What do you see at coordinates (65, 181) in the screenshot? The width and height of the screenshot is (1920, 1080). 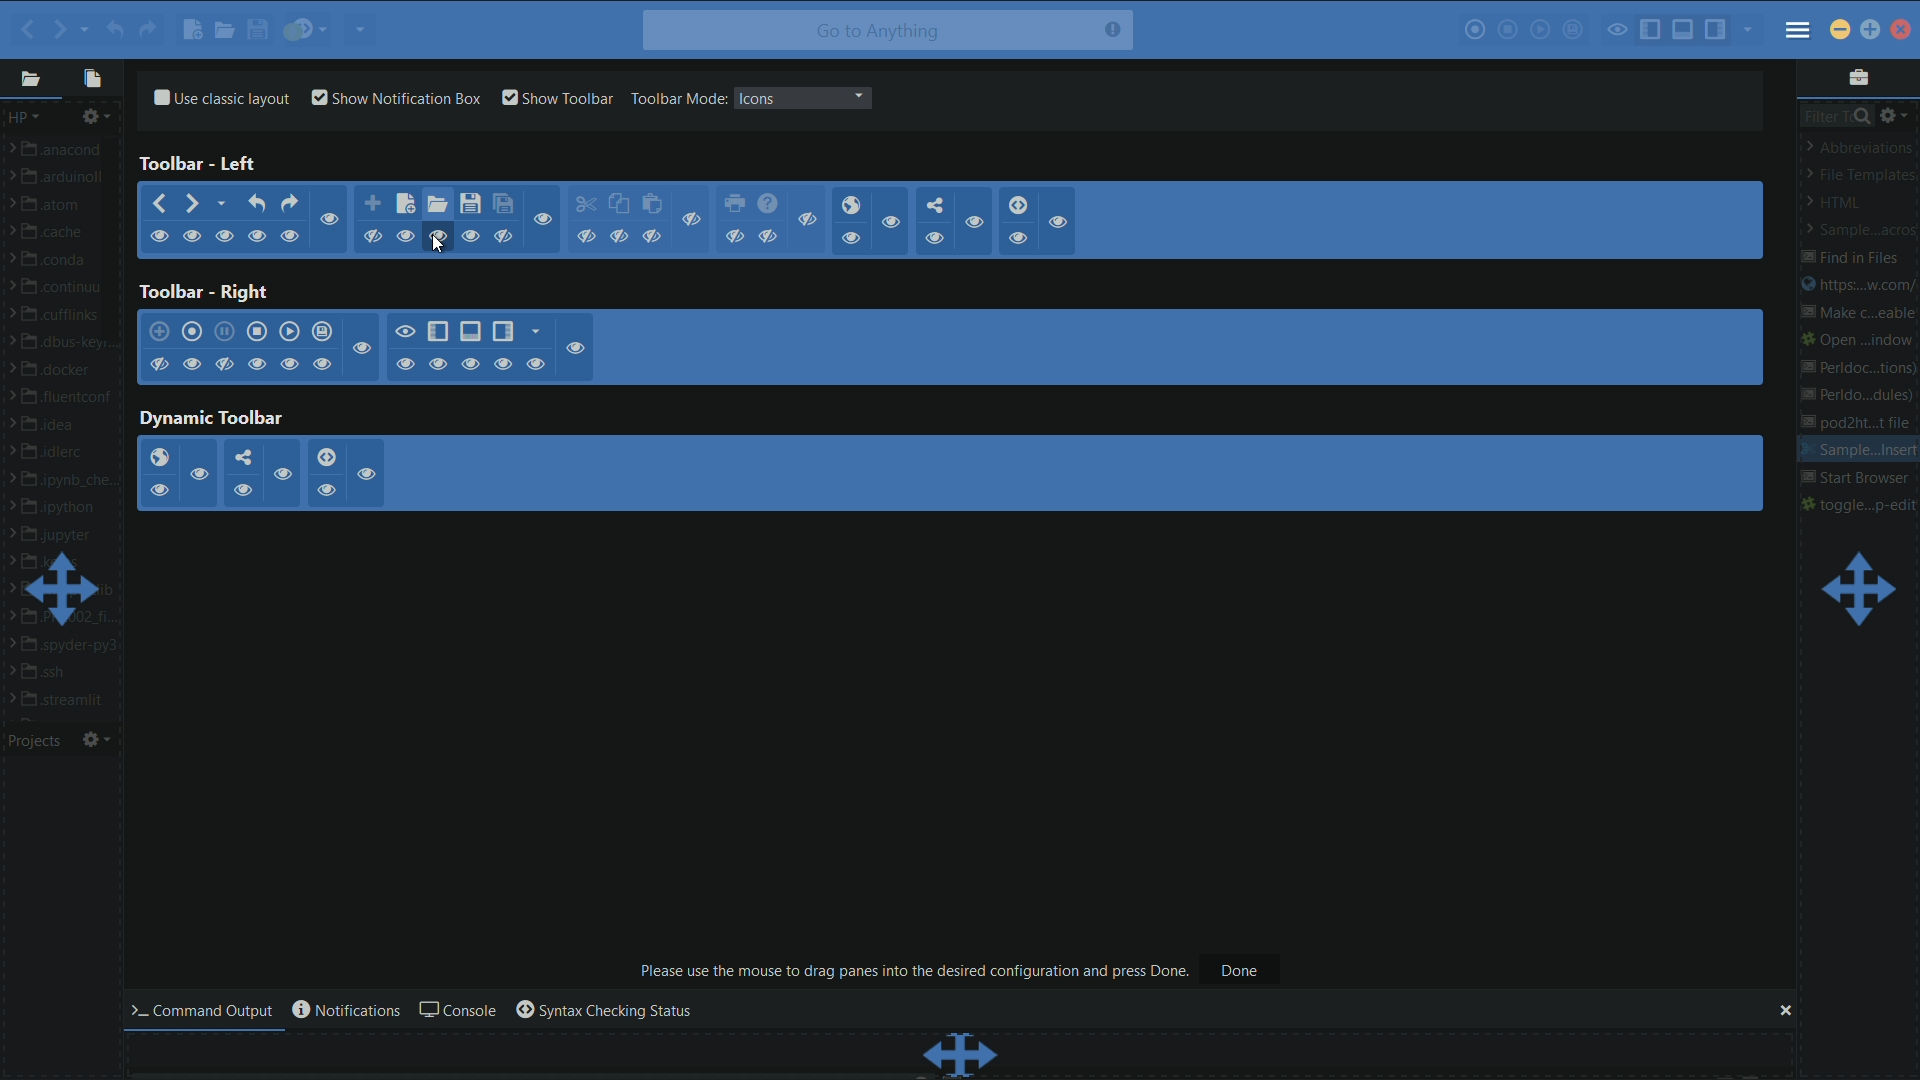 I see `.arduinoll` at bounding box center [65, 181].